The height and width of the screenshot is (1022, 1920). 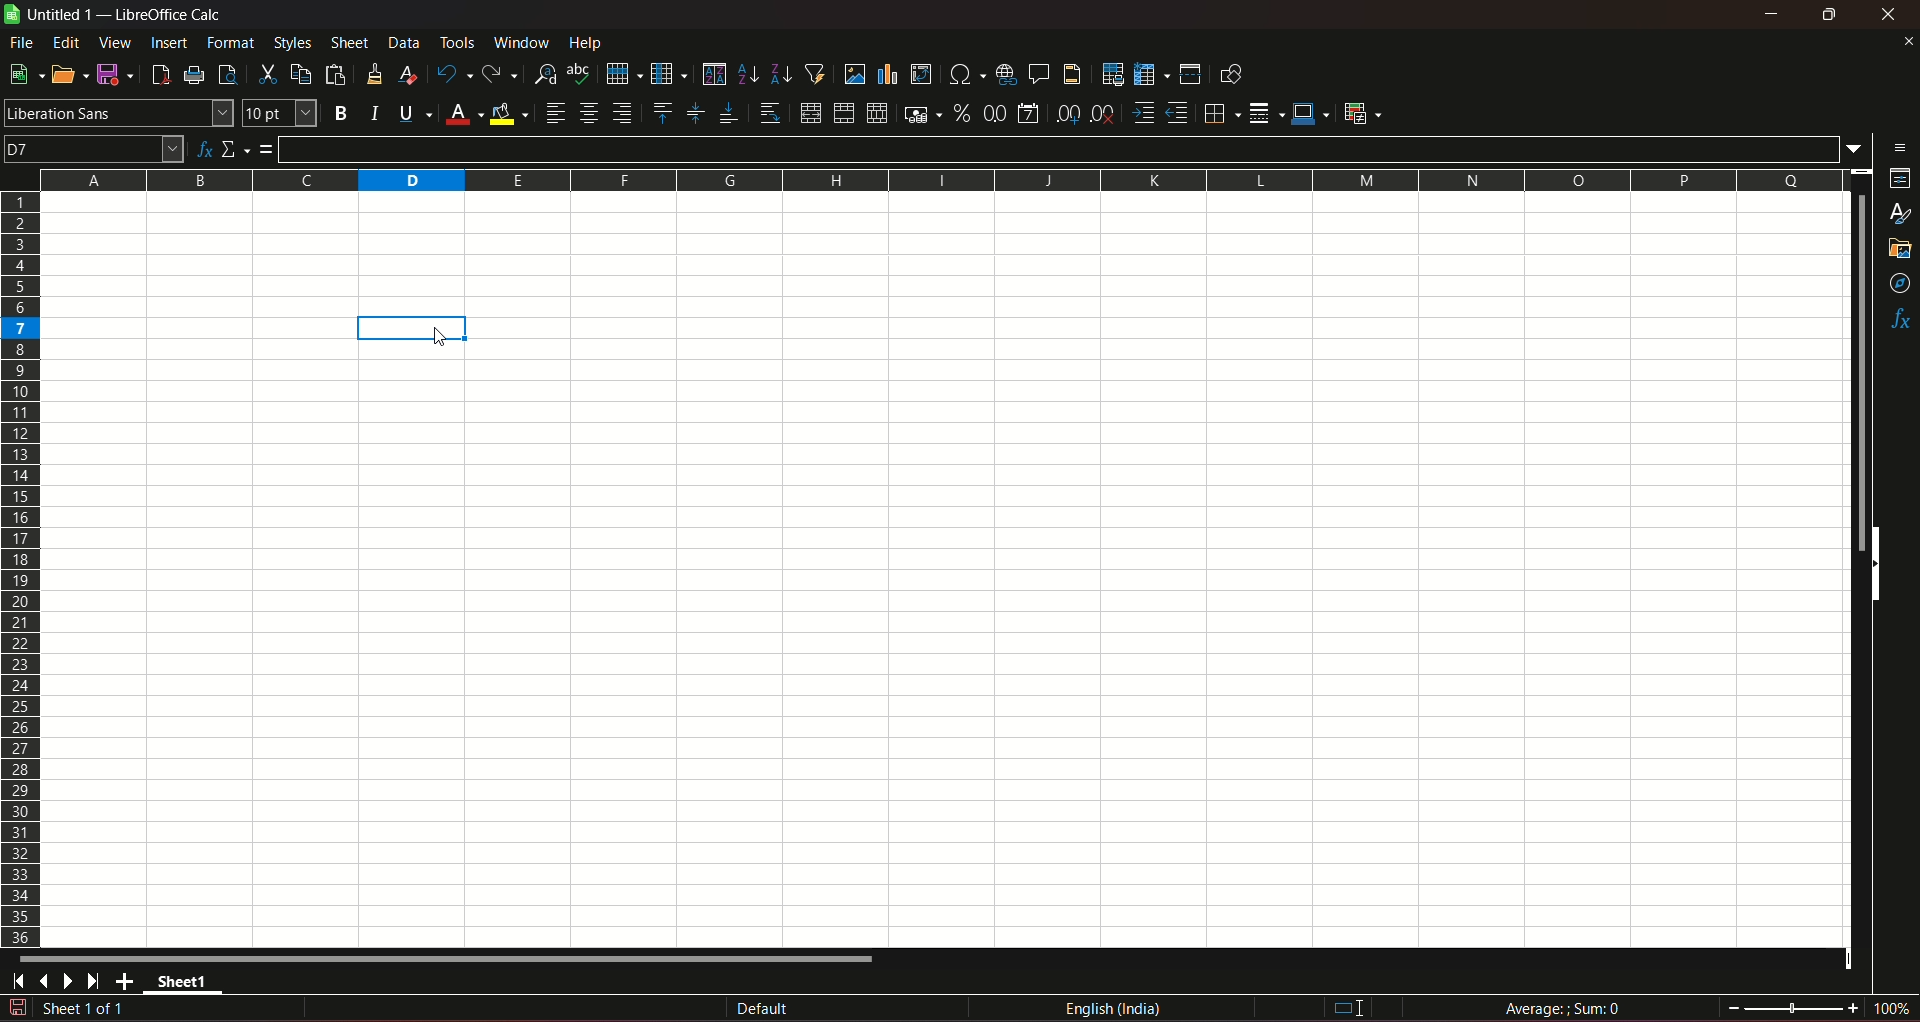 I want to click on minimize & maximize, so click(x=1828, y=15).